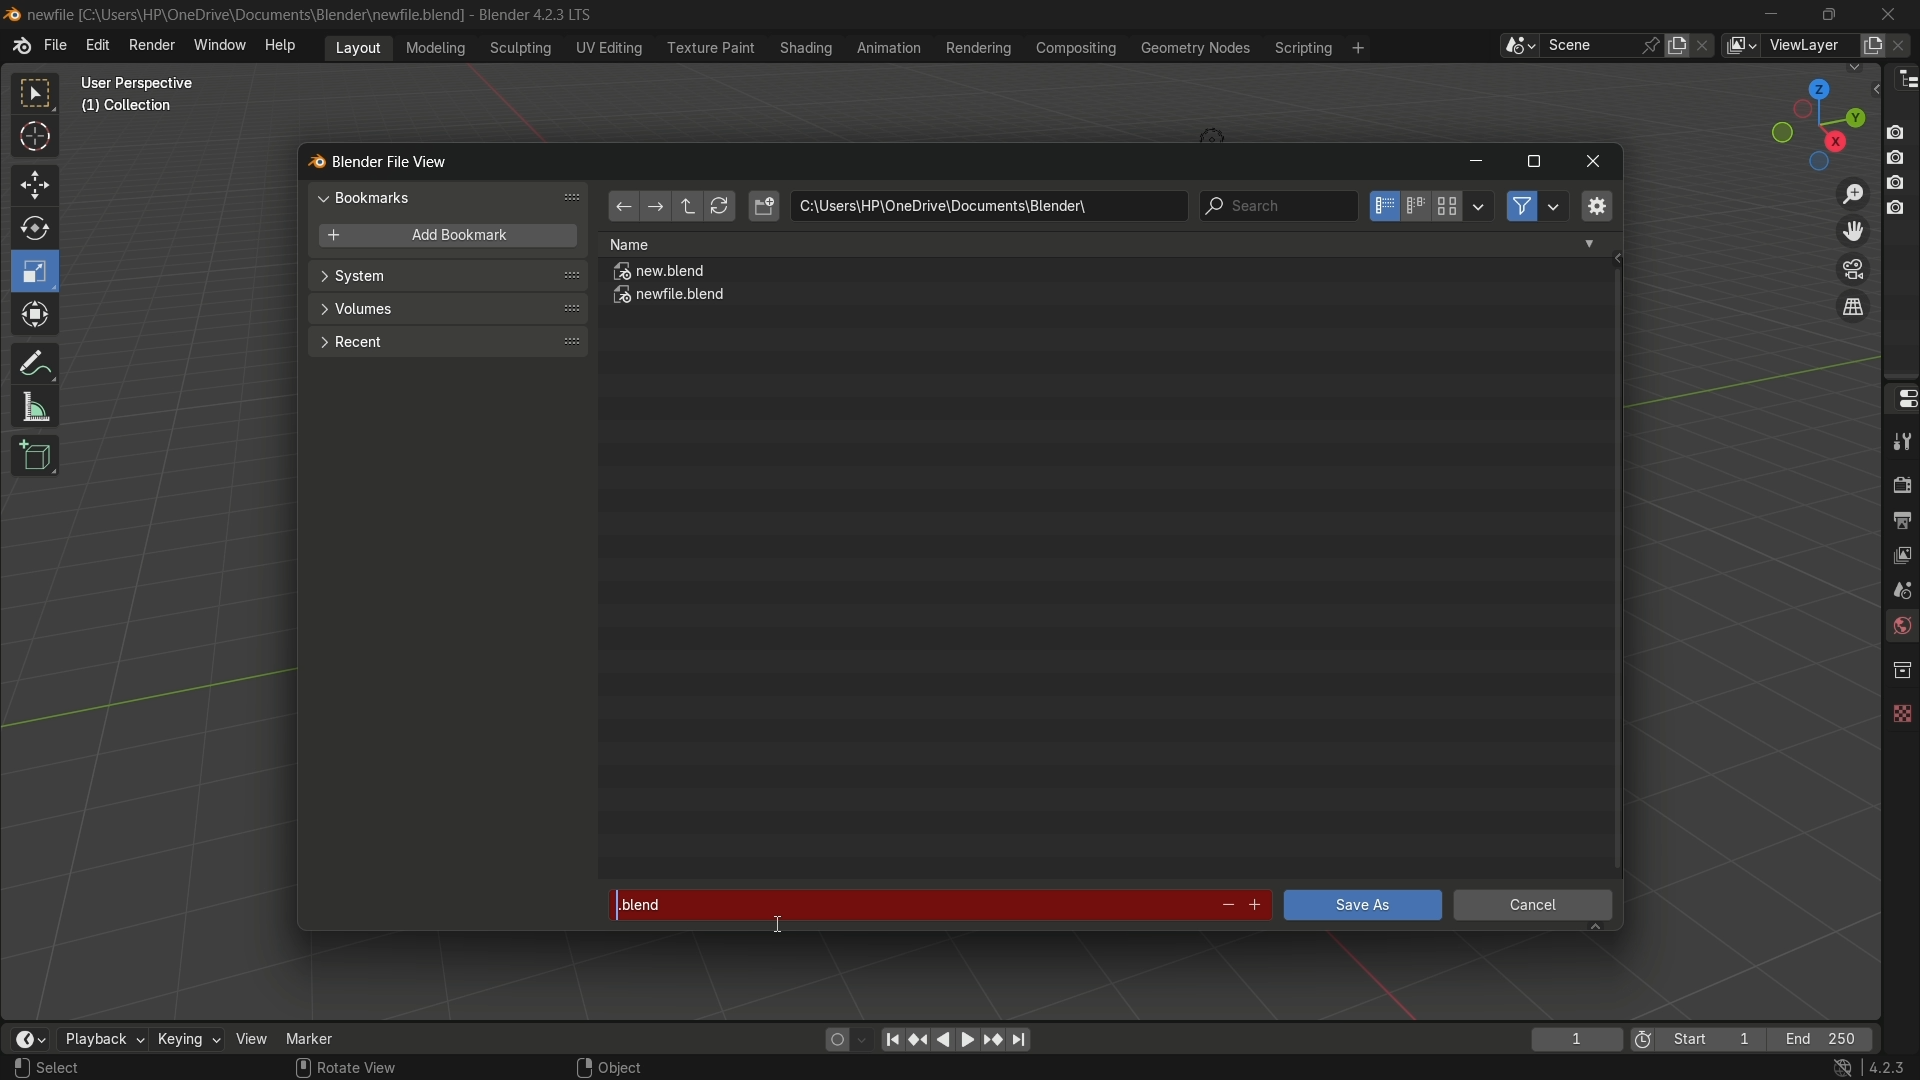 The height and width of the screenshot is (1080, 1920). Describe the element at coordinates (1852, 230) in the screenshot. I see `move view layer` at that location.